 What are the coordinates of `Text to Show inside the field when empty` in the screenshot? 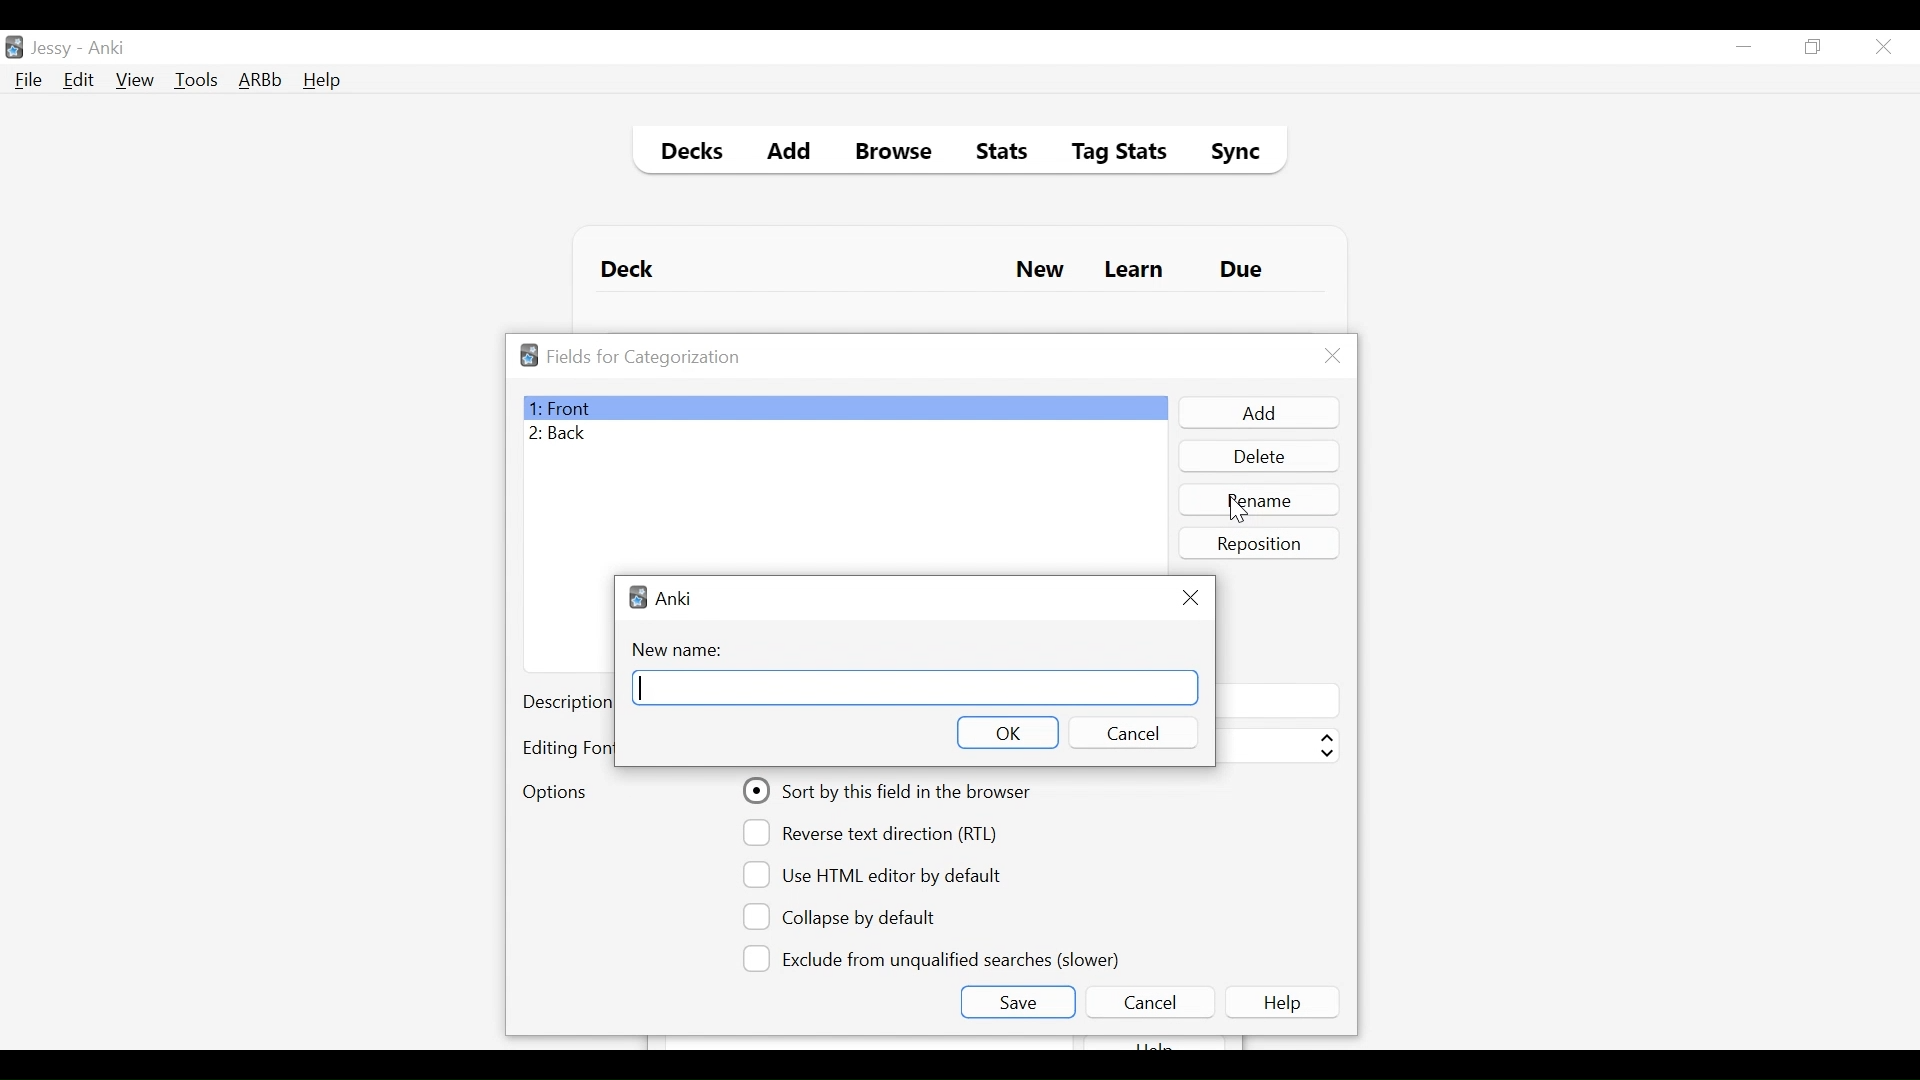 It's located at (1277, 700).